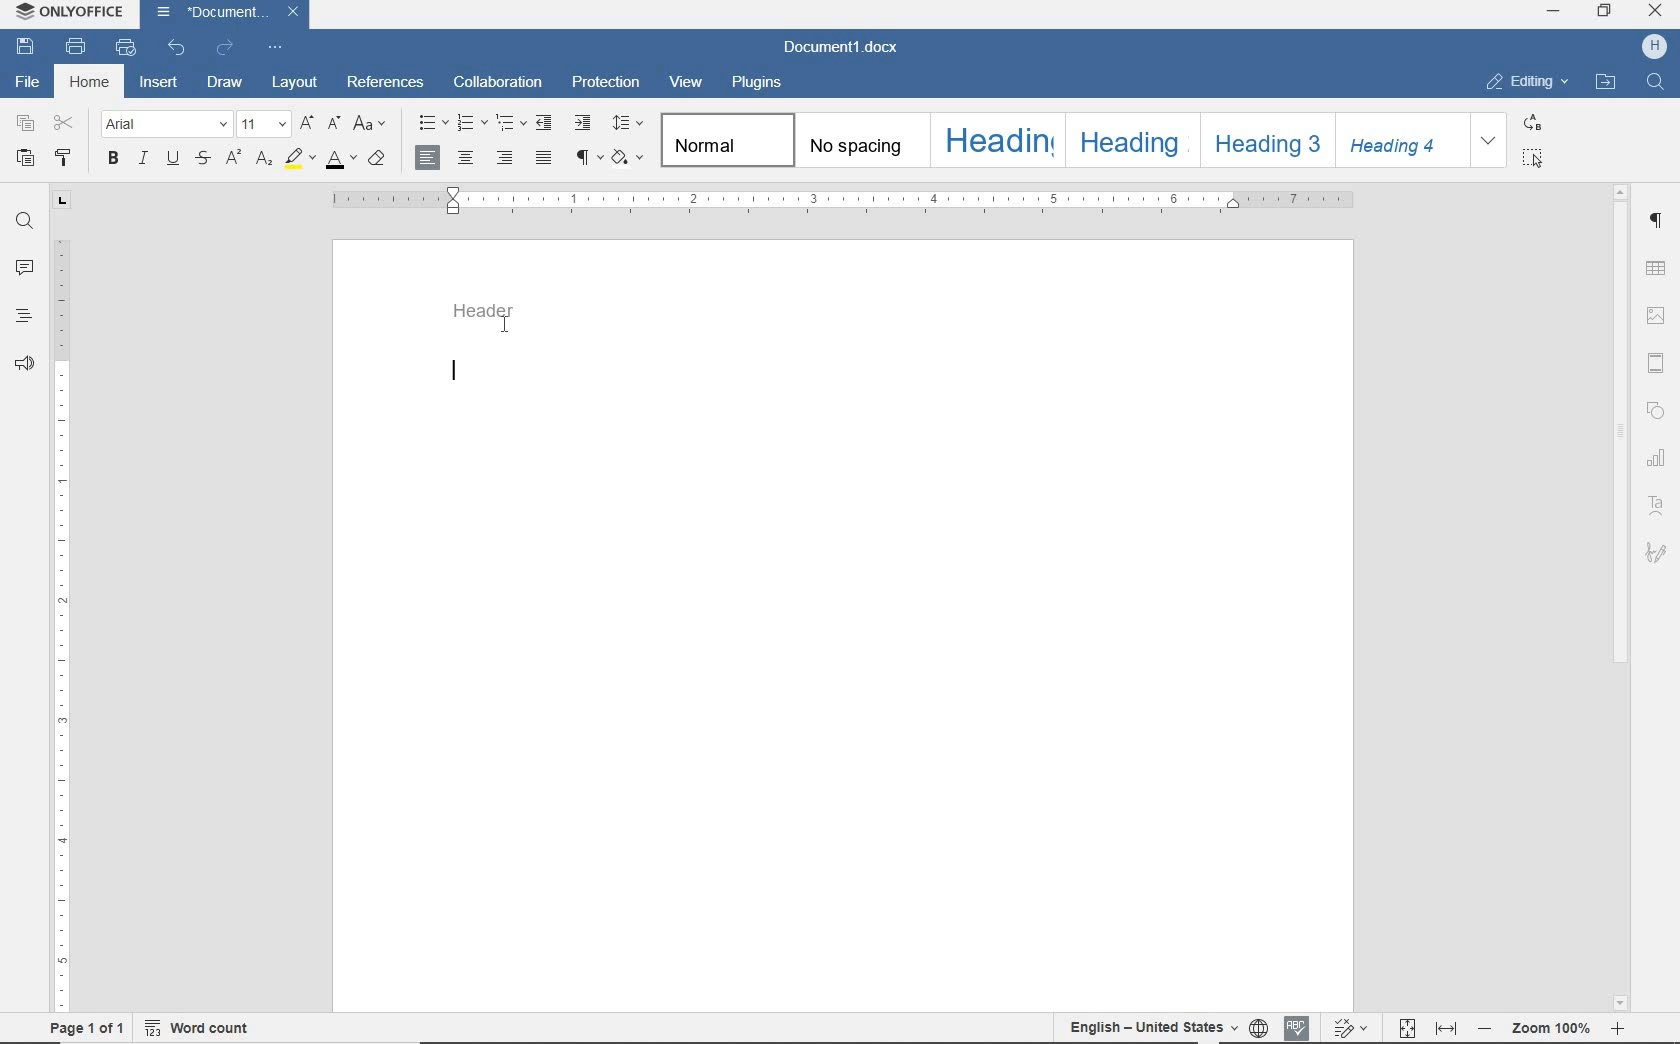 This screenshot has width=1680, height=1044. Describe the element at coordinates (1447, 1028) in the screenshot. I see `fit to width` at that location.